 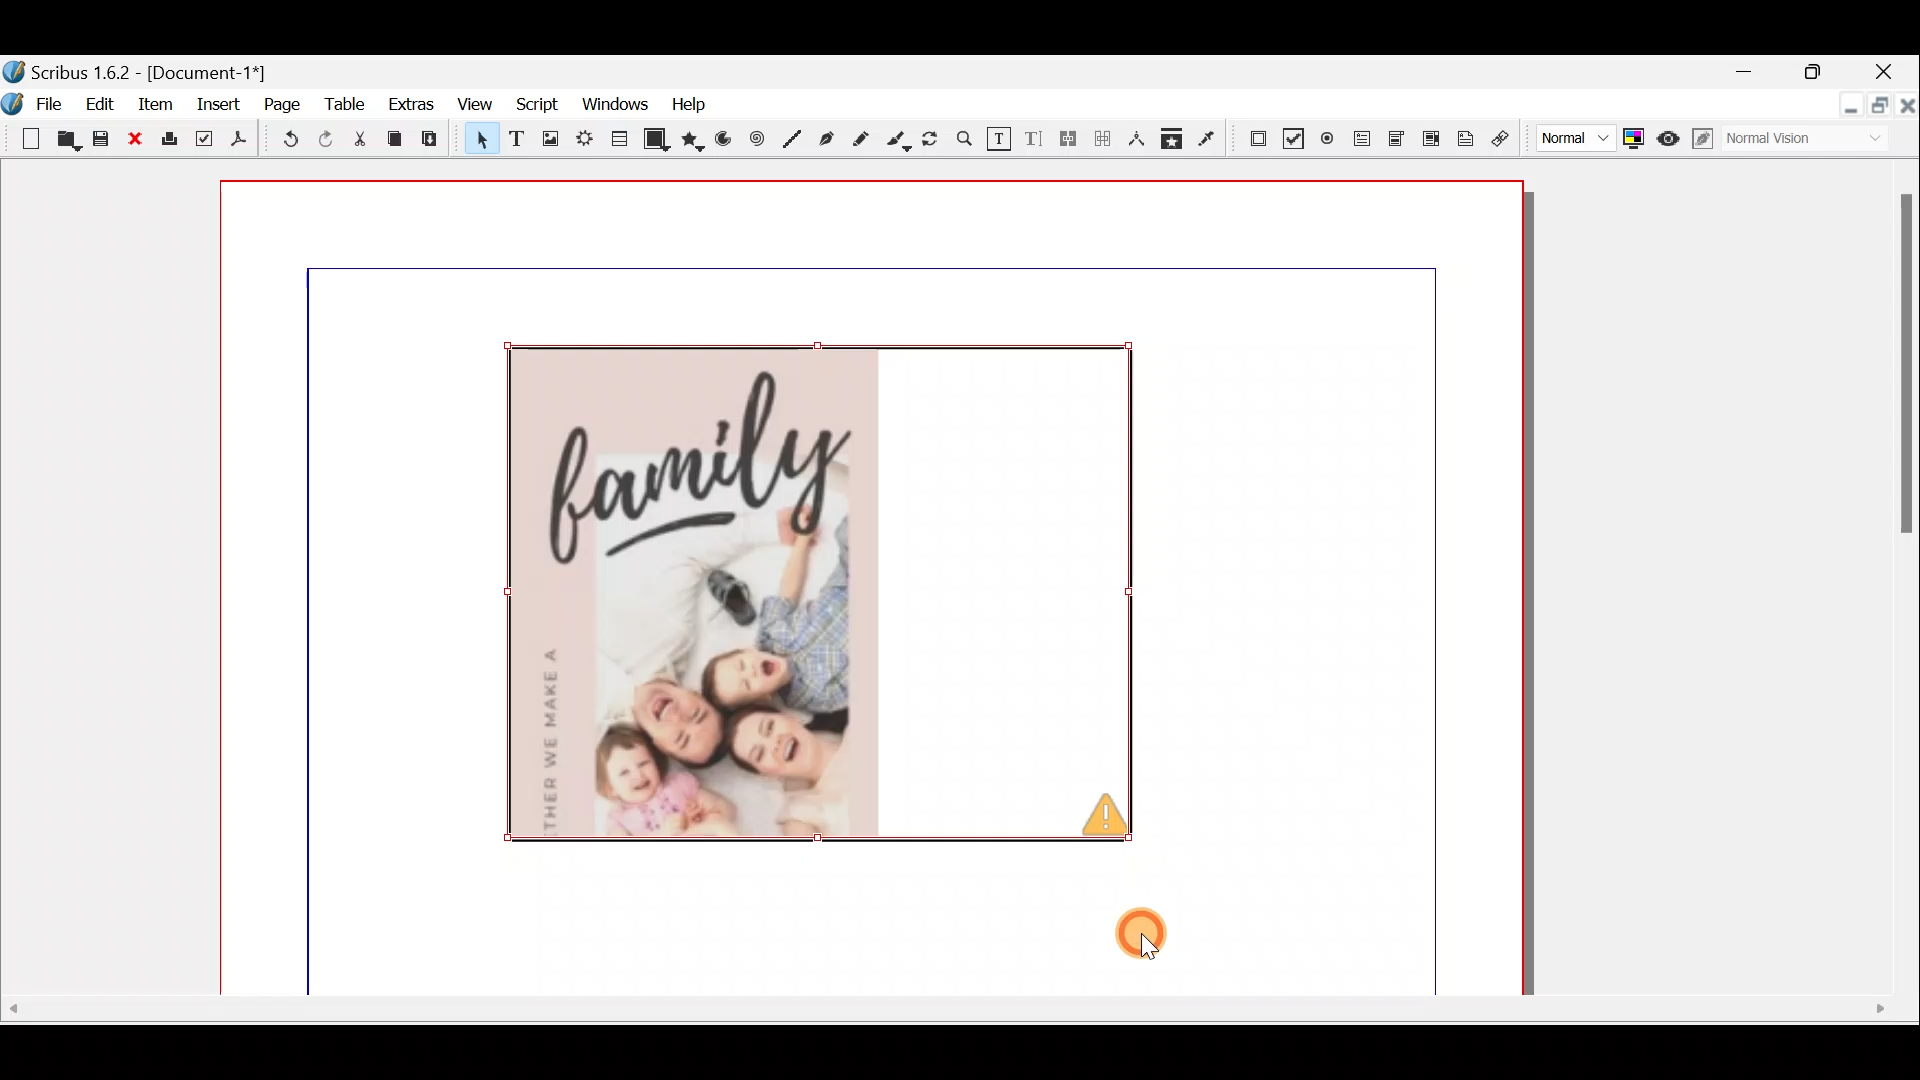 I want to click on cursor, so click(x=1144, y=932).